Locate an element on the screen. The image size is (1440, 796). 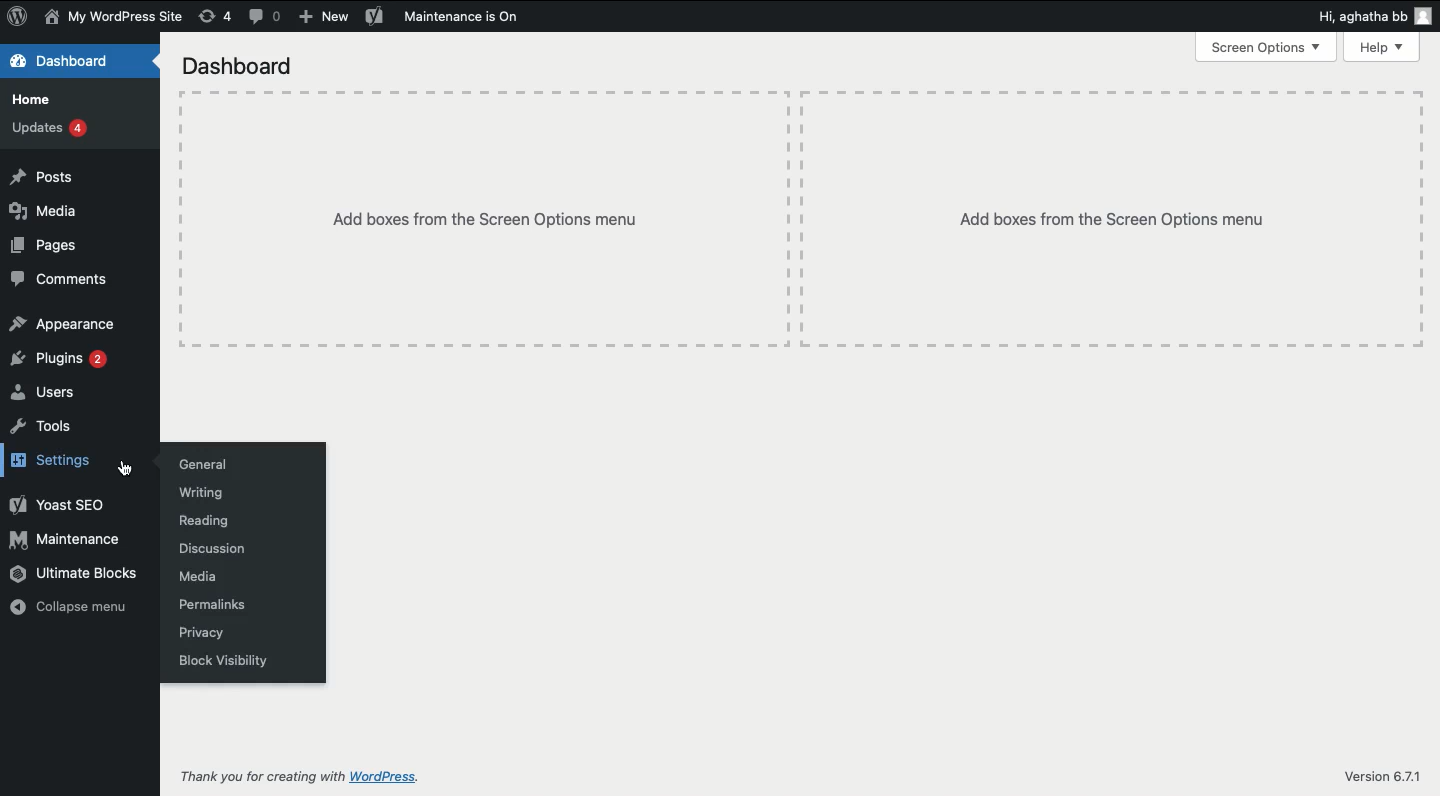
discussion is located at coordinates (212, 549).